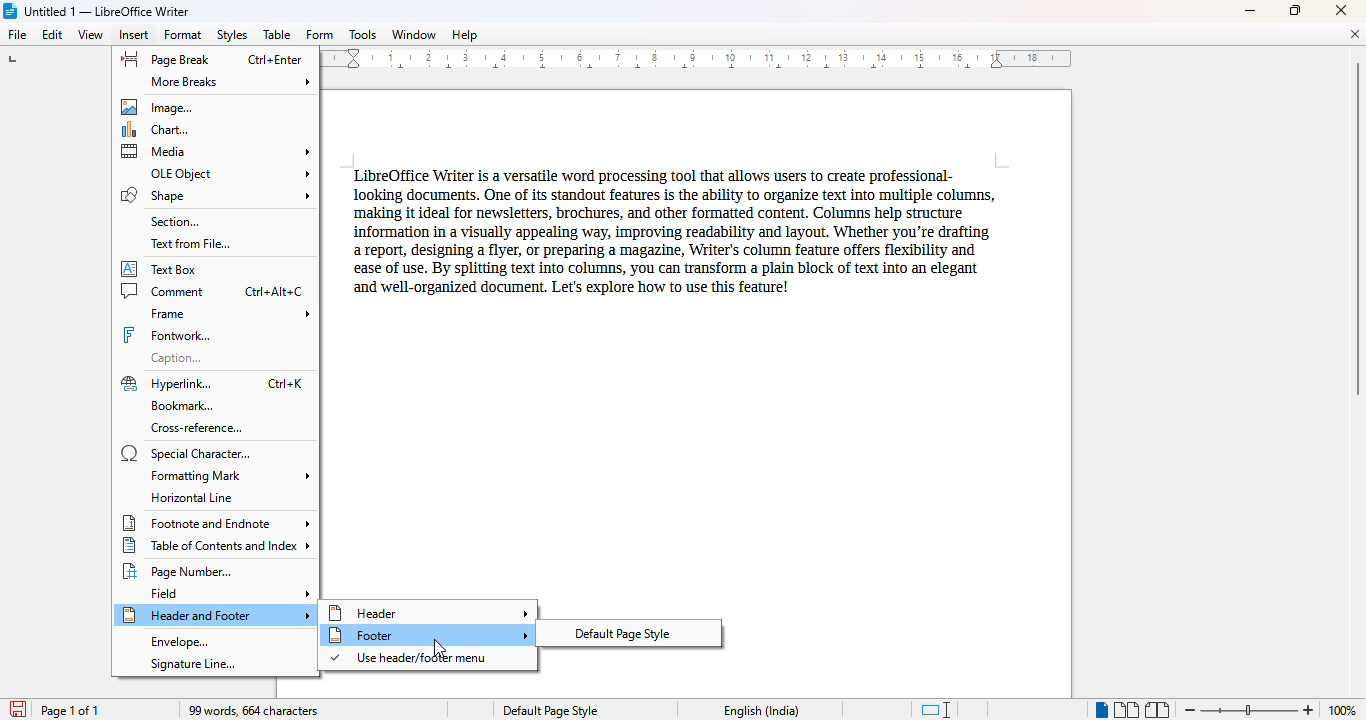  I want to click on cursor, so click(437, 647).